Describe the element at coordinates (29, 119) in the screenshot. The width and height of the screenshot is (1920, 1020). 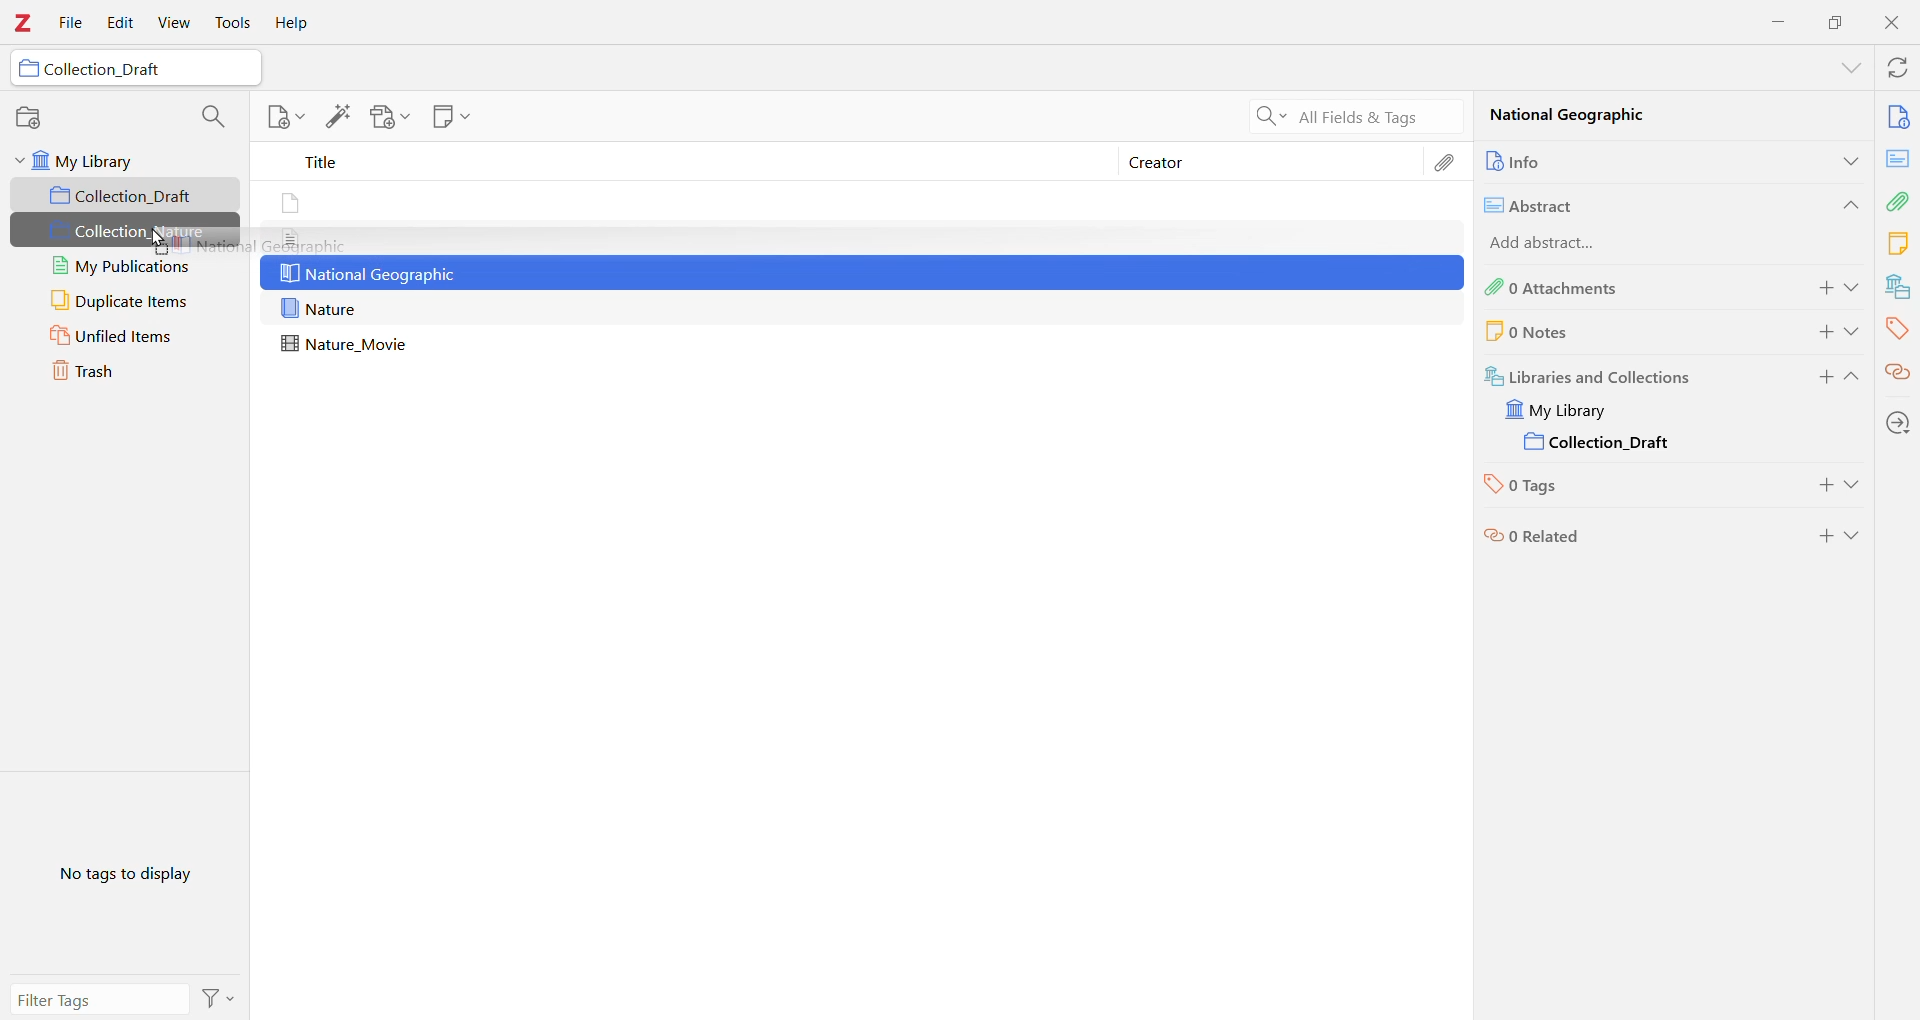
I see `New Collection` at that location.